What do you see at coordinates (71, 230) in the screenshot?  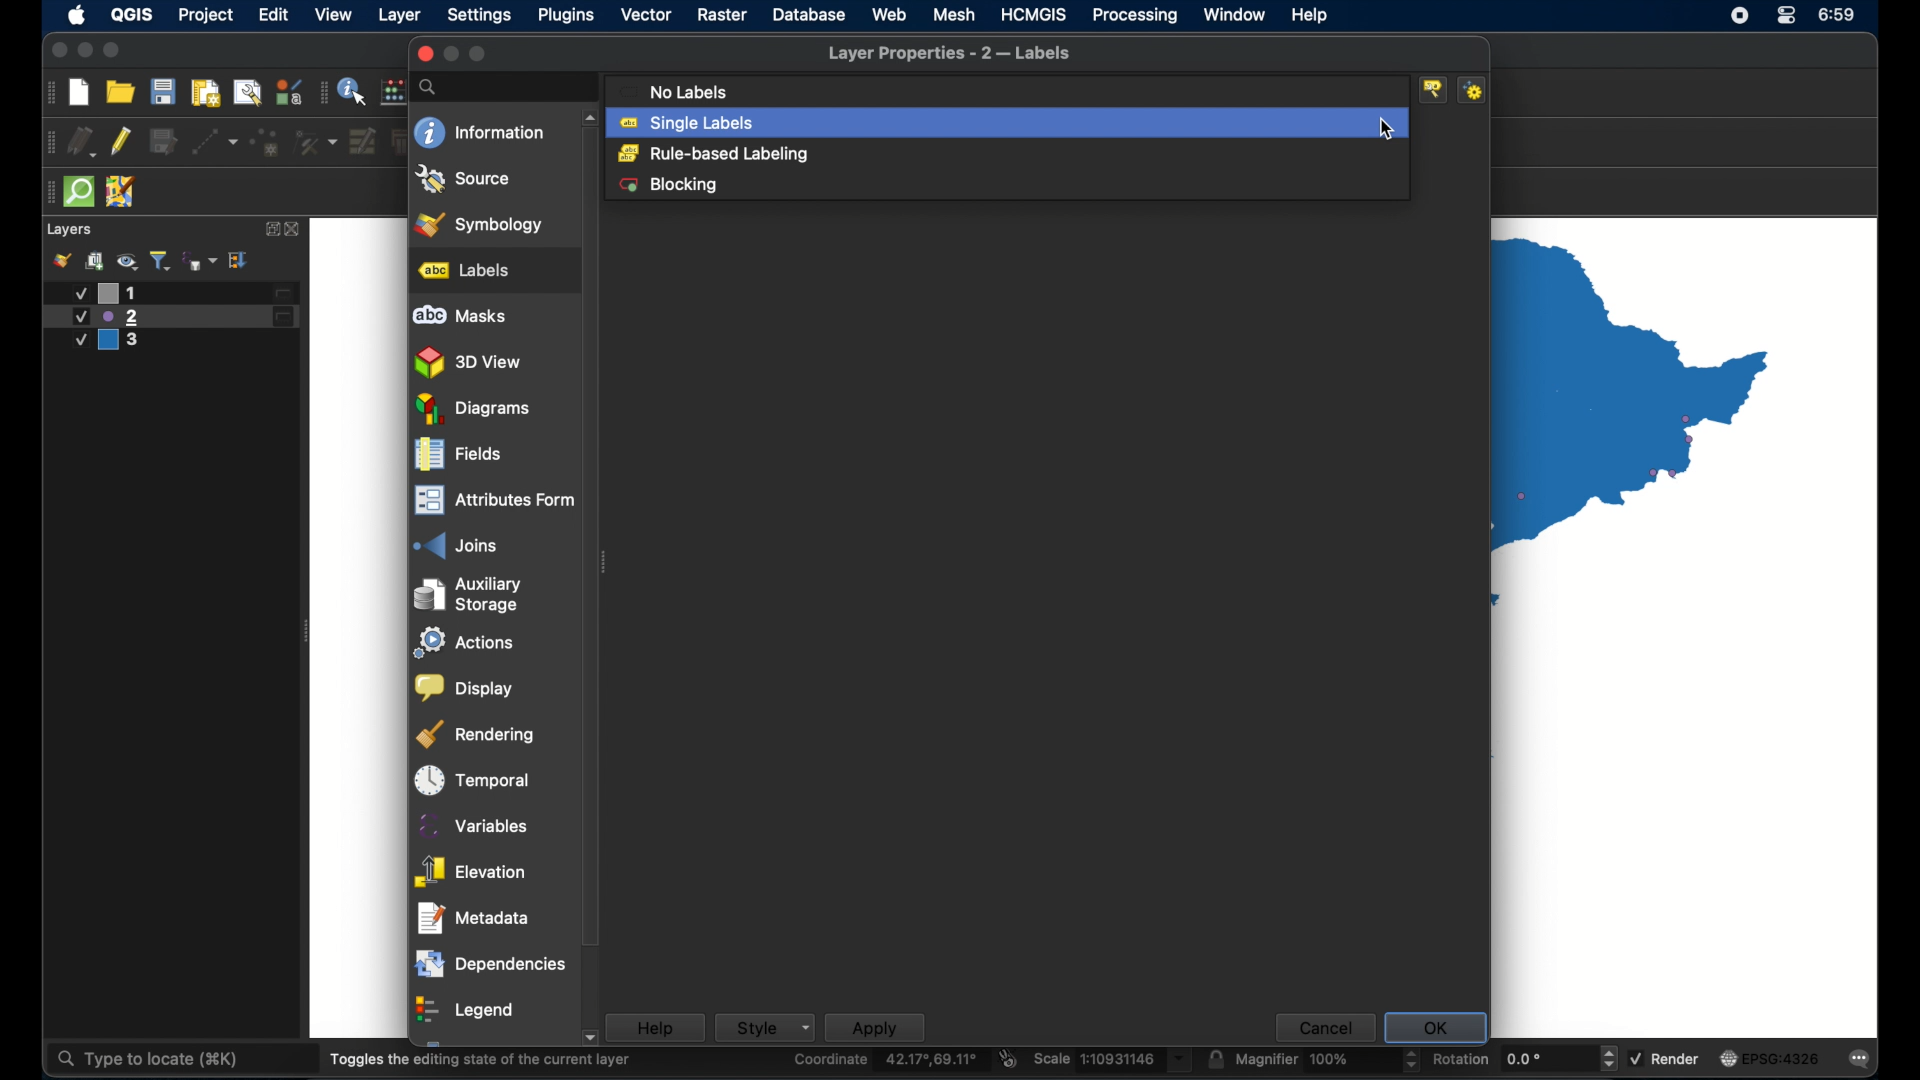 I see `layers` at bounding box center [71, 230].